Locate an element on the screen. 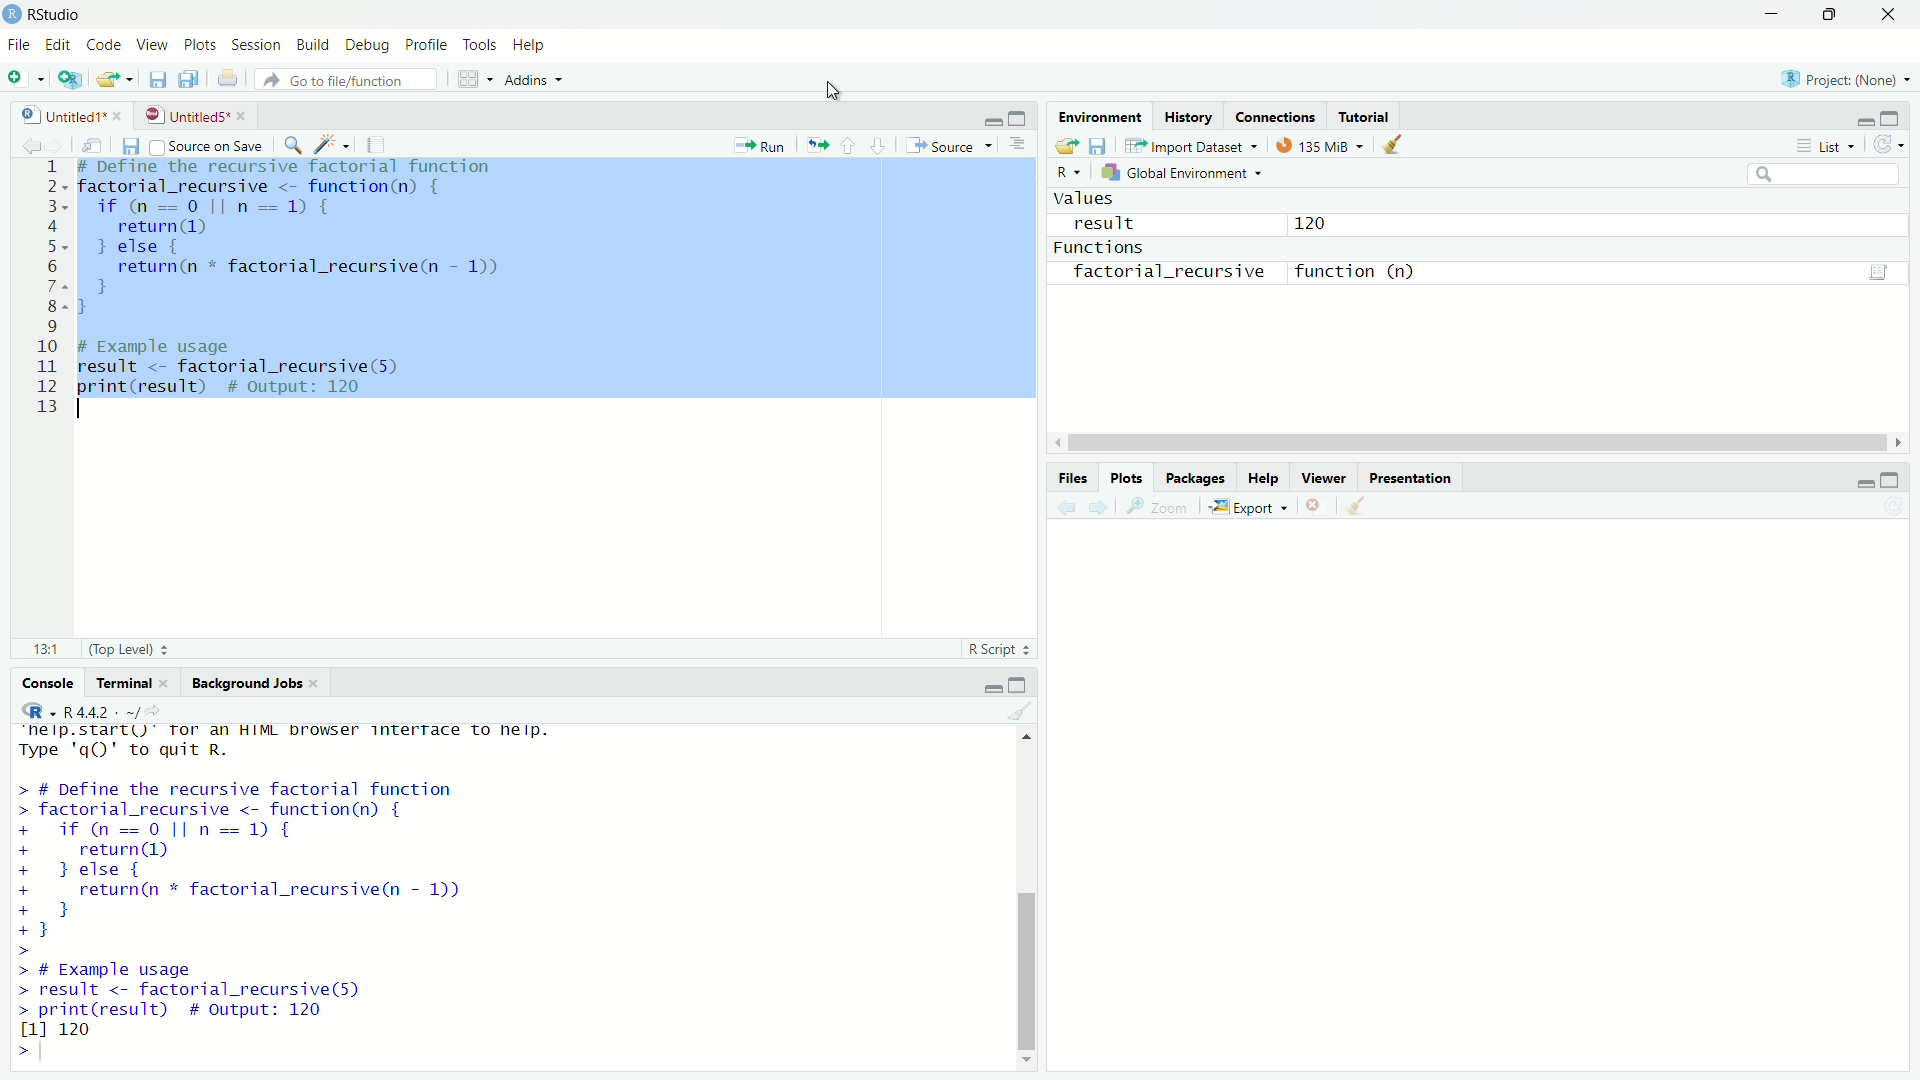  Print the current file is located at coordinates (235, 83).